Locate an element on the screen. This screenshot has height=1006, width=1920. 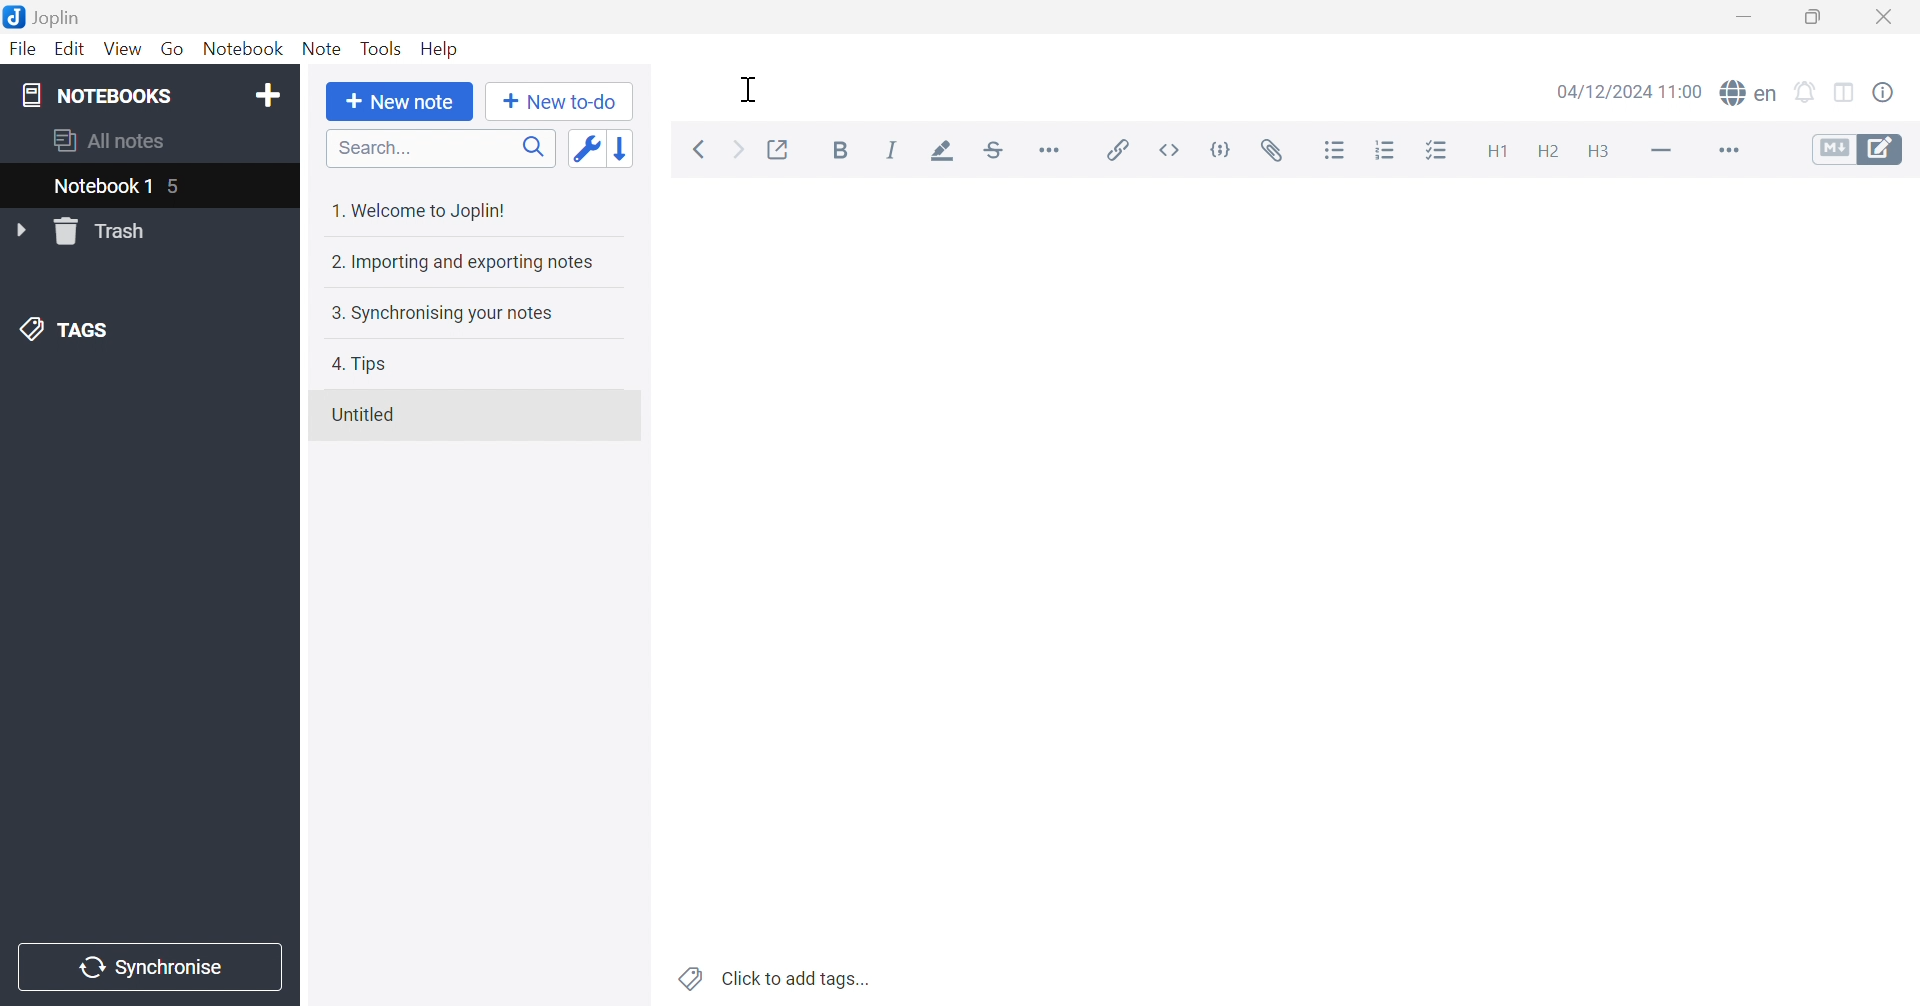
Highlight is located at coordinates (945, 152).